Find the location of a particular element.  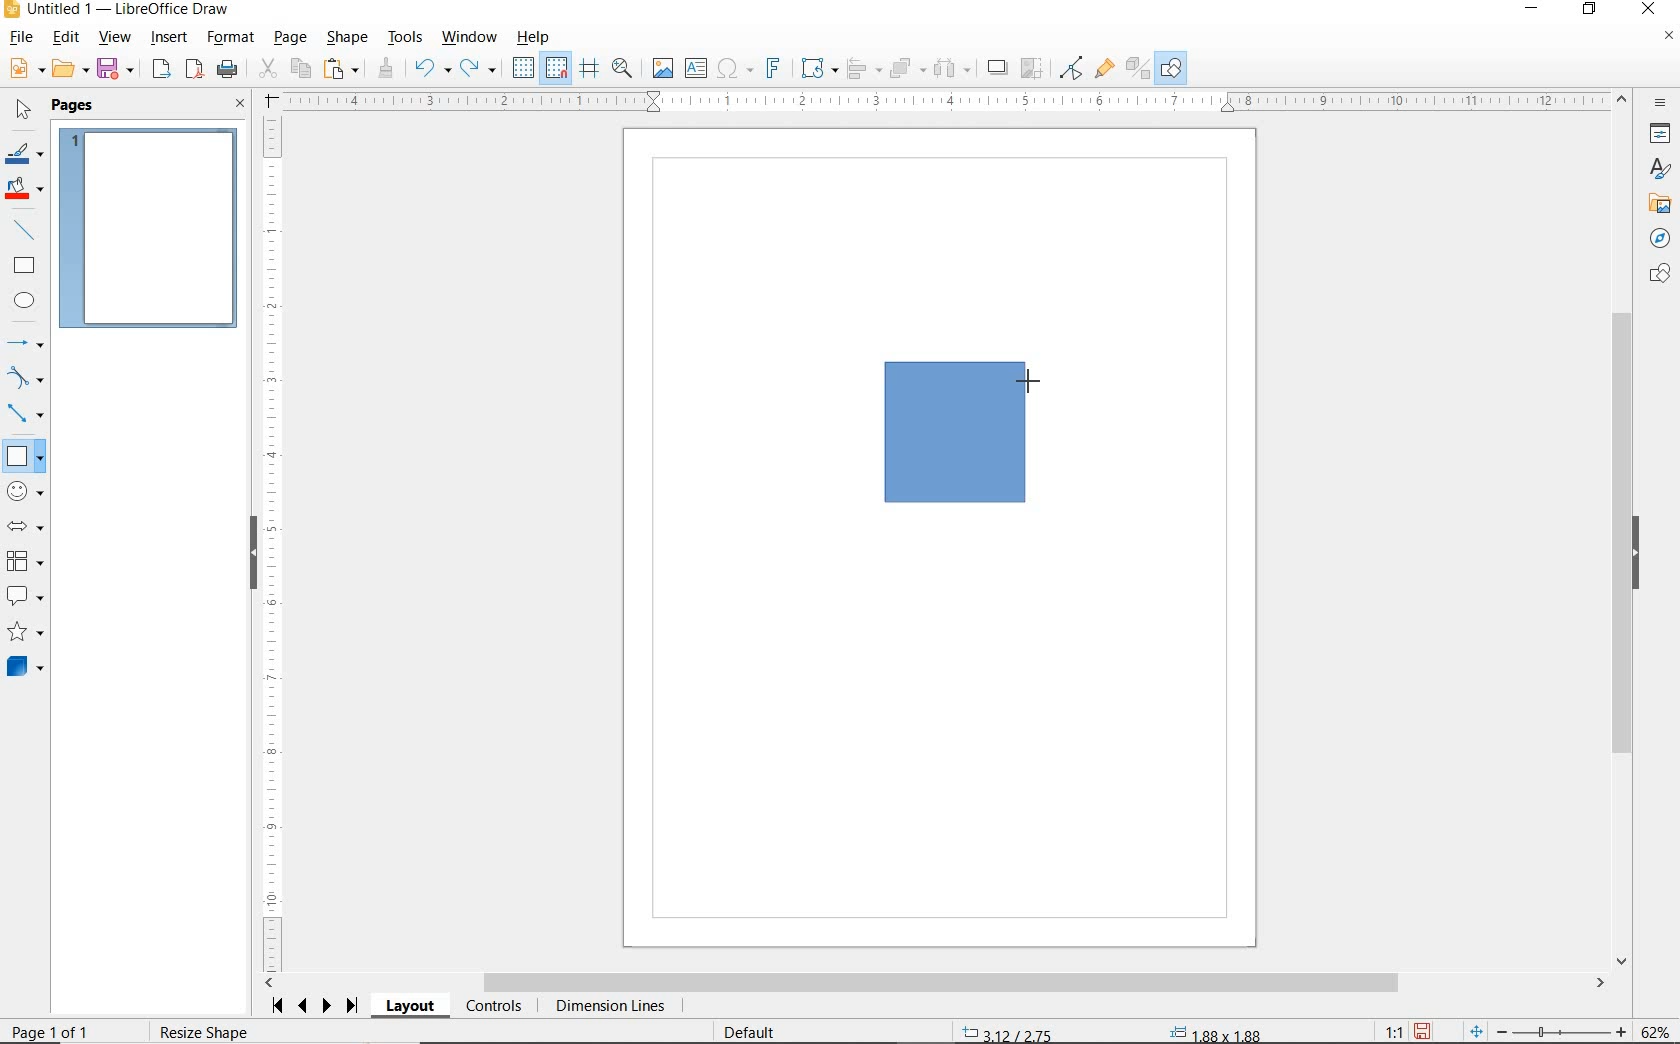

NAVIGATOR is located at coordinates (1660, 236).